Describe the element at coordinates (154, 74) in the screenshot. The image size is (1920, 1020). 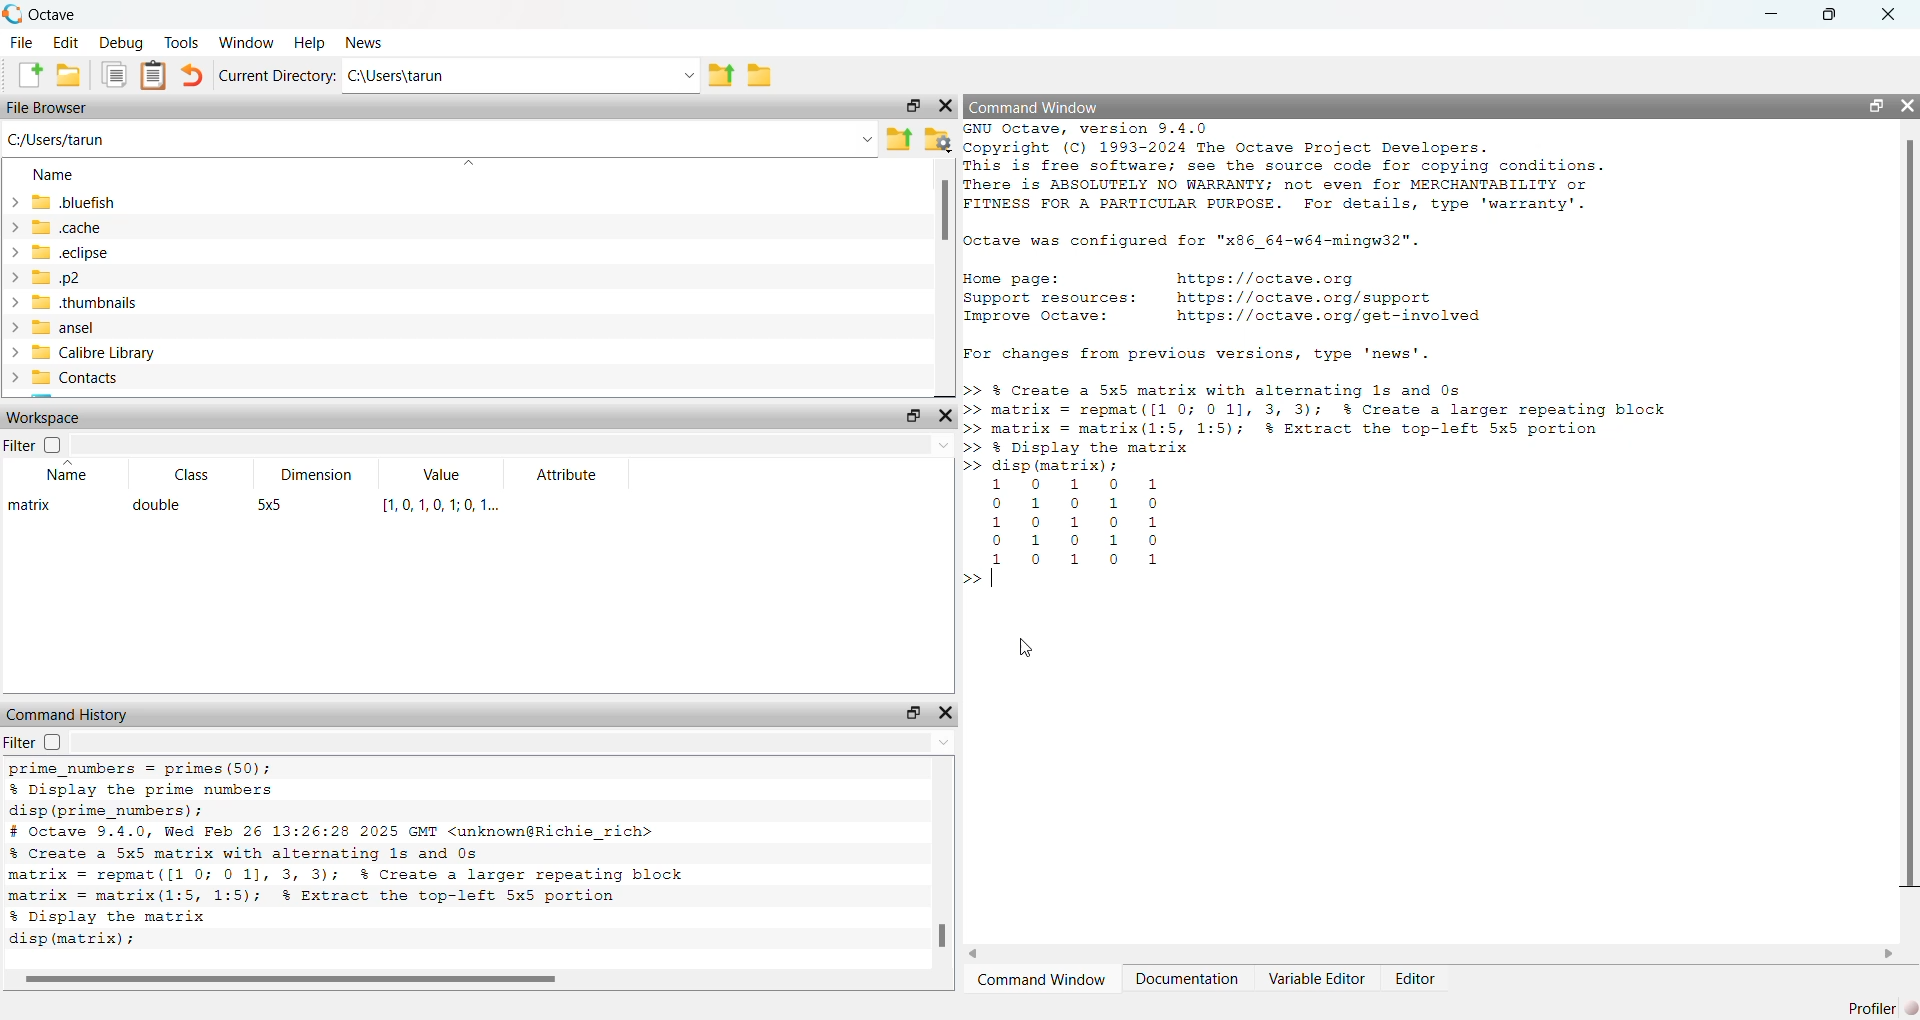
I see `clip board` at that location.